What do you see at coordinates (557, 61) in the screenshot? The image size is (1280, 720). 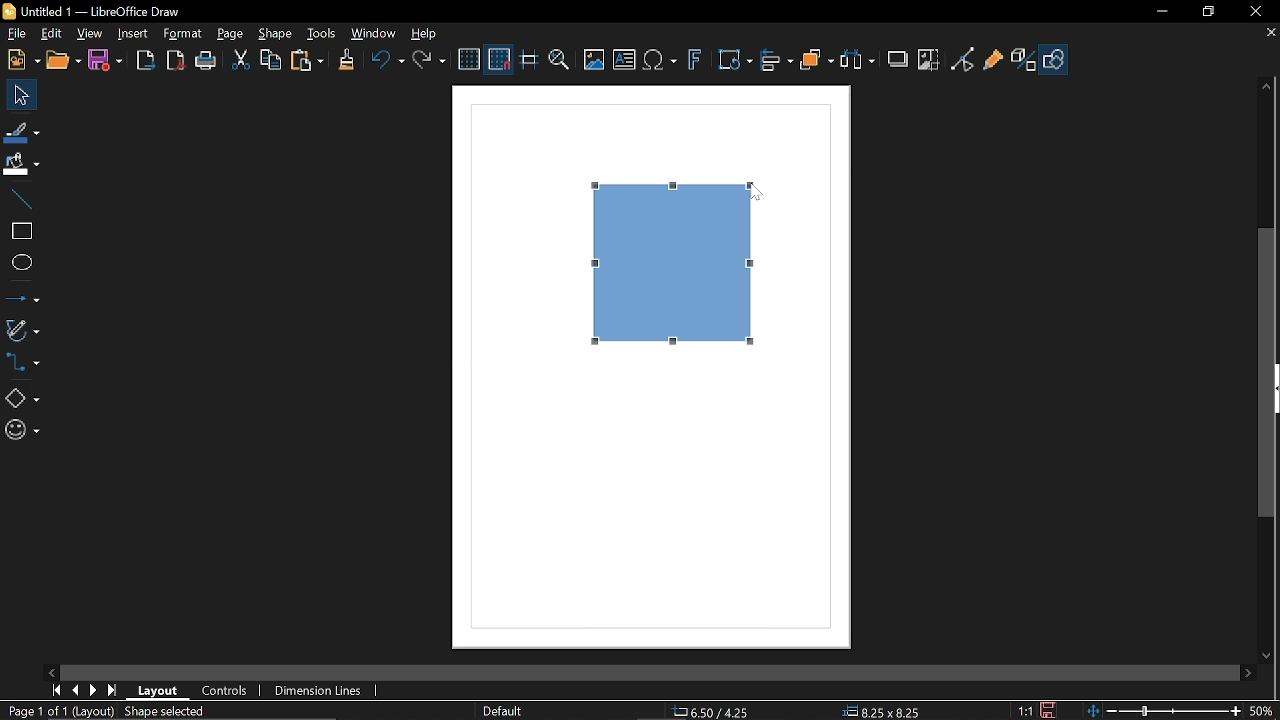 I see `Zoom` at bounding box center [557, 61].